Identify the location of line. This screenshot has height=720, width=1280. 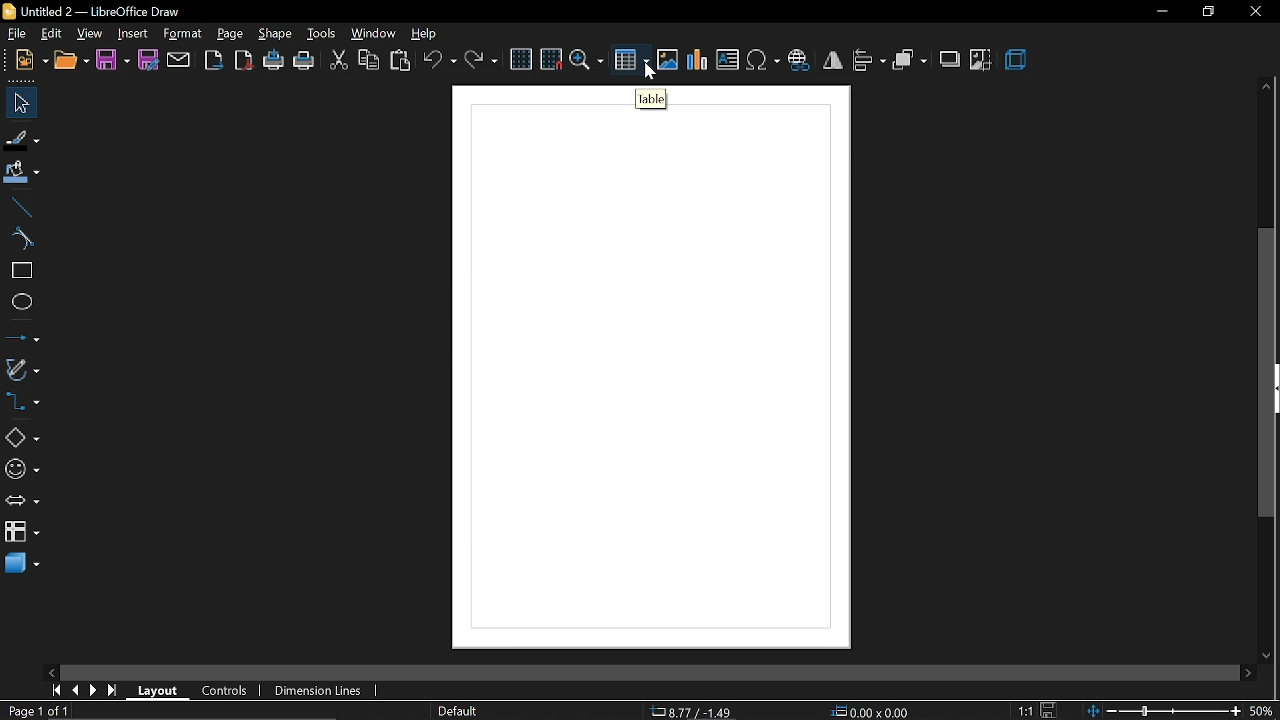
(18, 209).